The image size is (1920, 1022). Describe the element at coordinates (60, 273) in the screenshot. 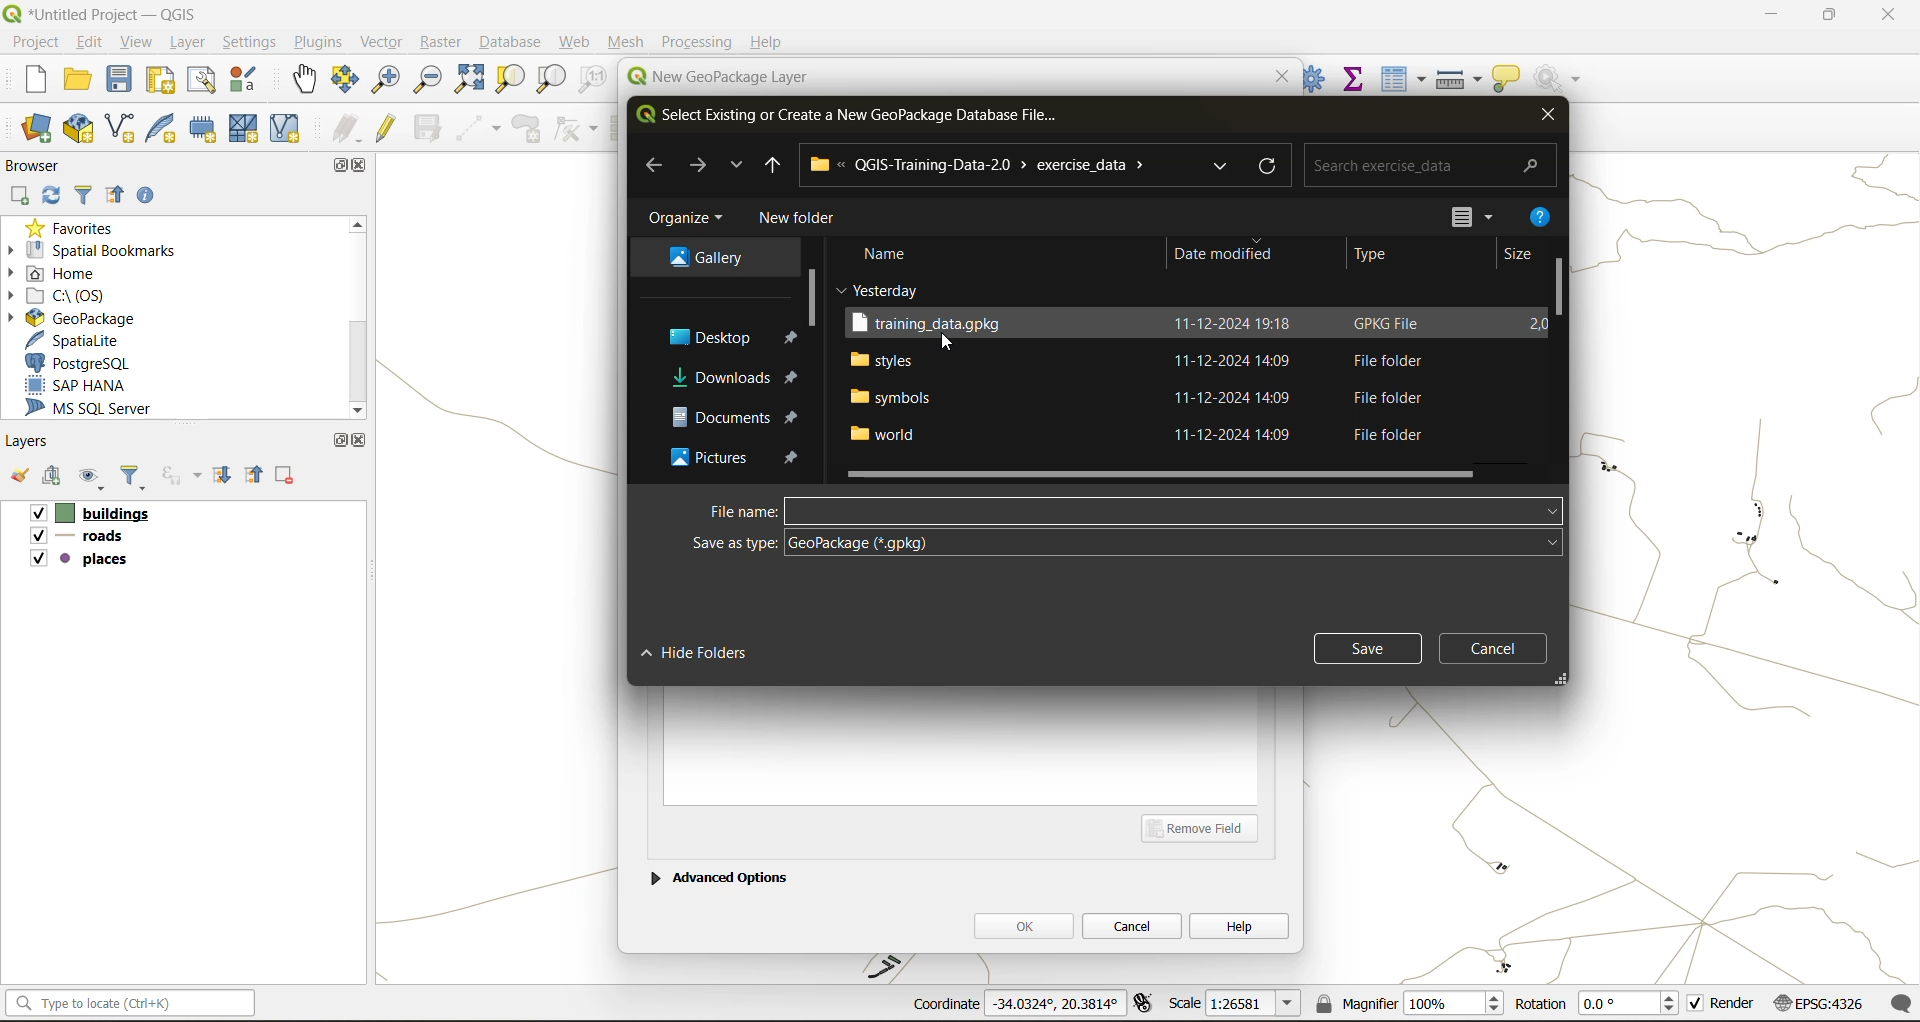

I see `home` at that location.